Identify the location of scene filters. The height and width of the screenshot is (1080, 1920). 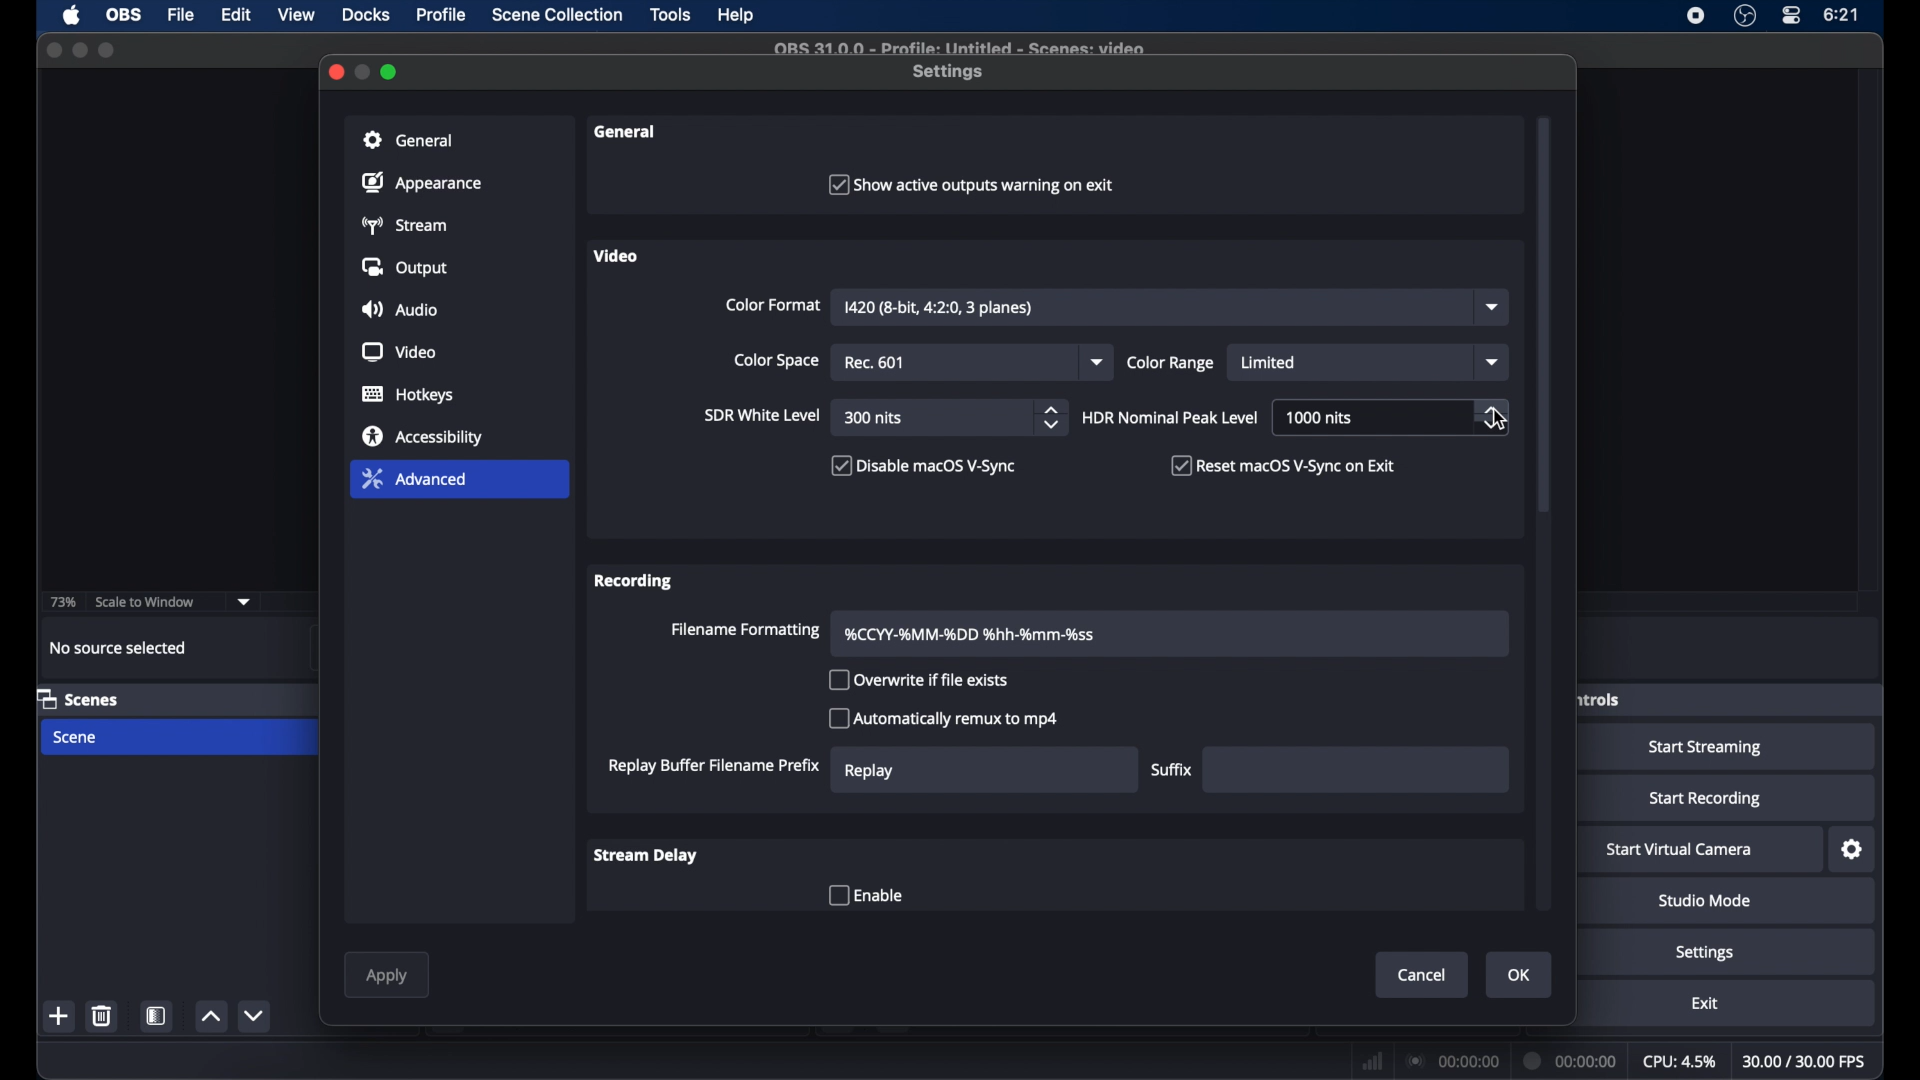
(157, 1016).